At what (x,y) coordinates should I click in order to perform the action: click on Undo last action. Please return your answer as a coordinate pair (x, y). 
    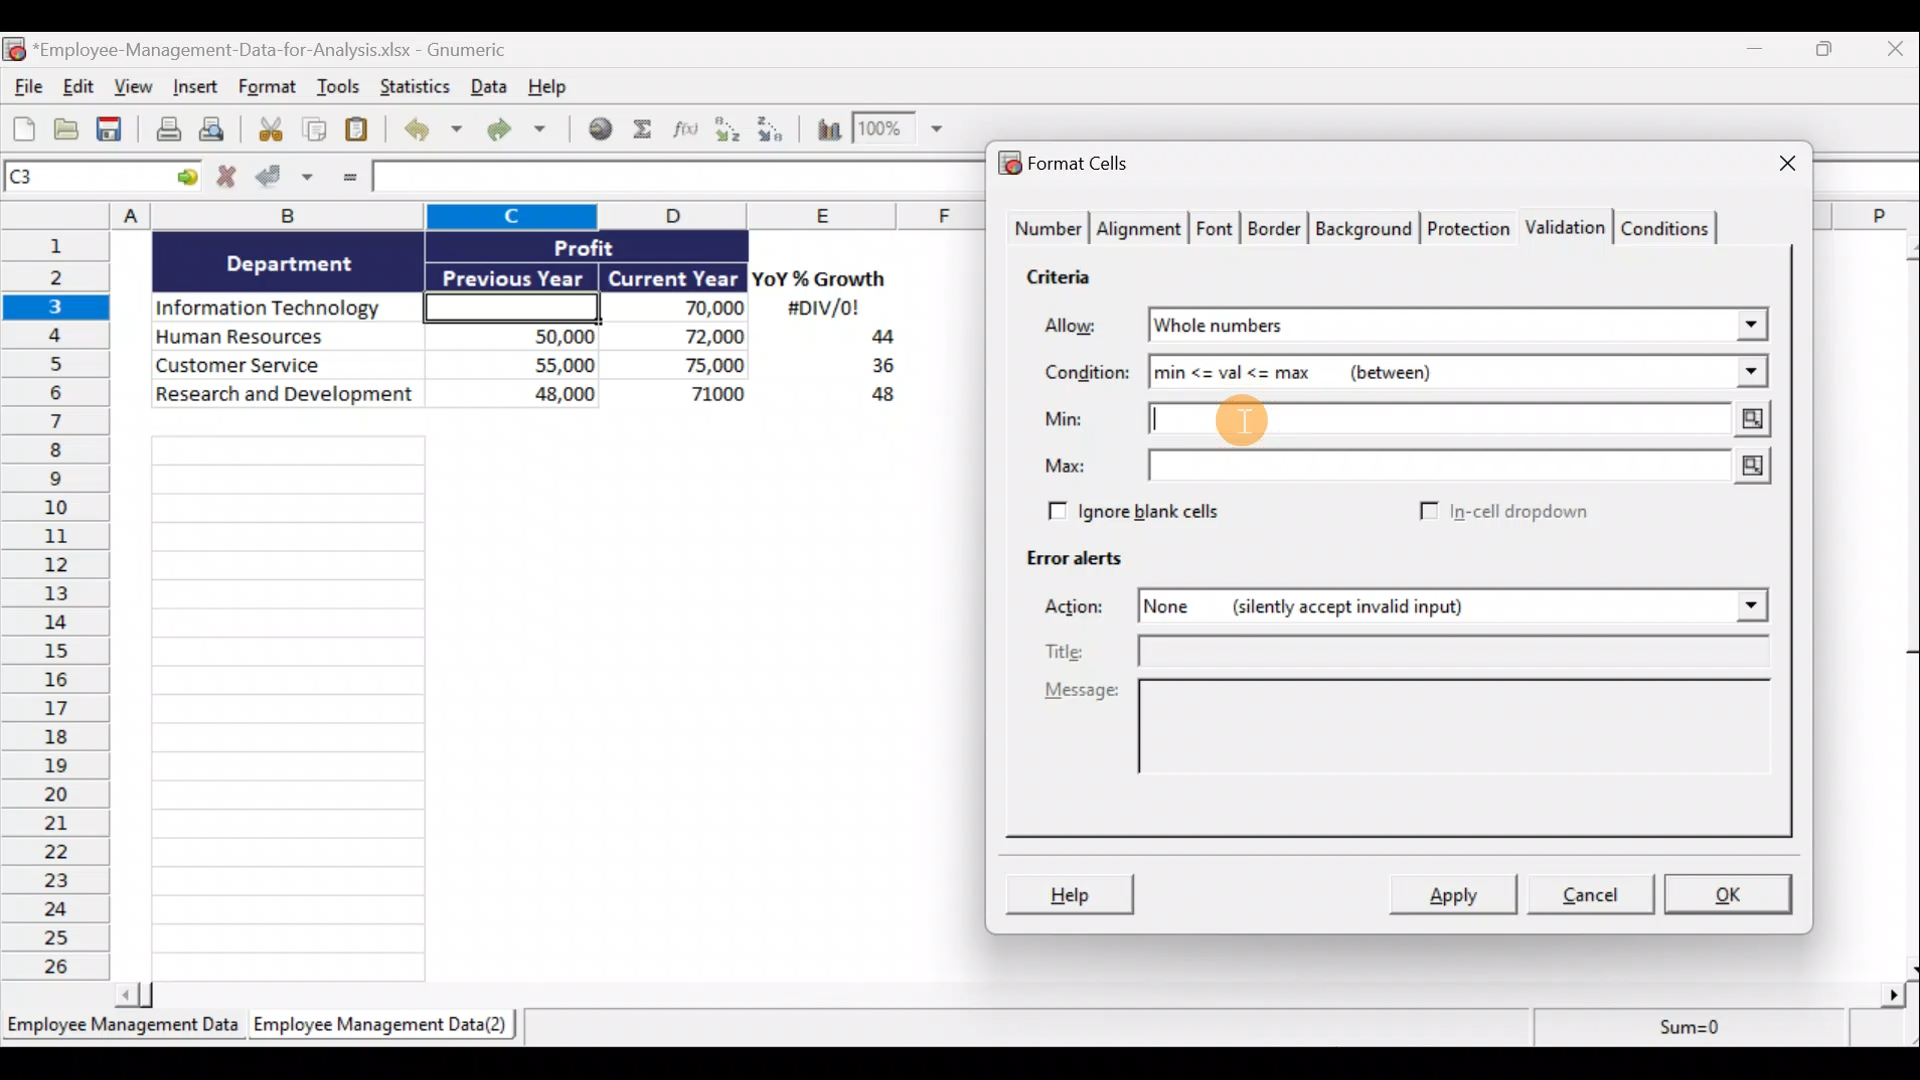
    Looking at the image, I should click on (436, 131).